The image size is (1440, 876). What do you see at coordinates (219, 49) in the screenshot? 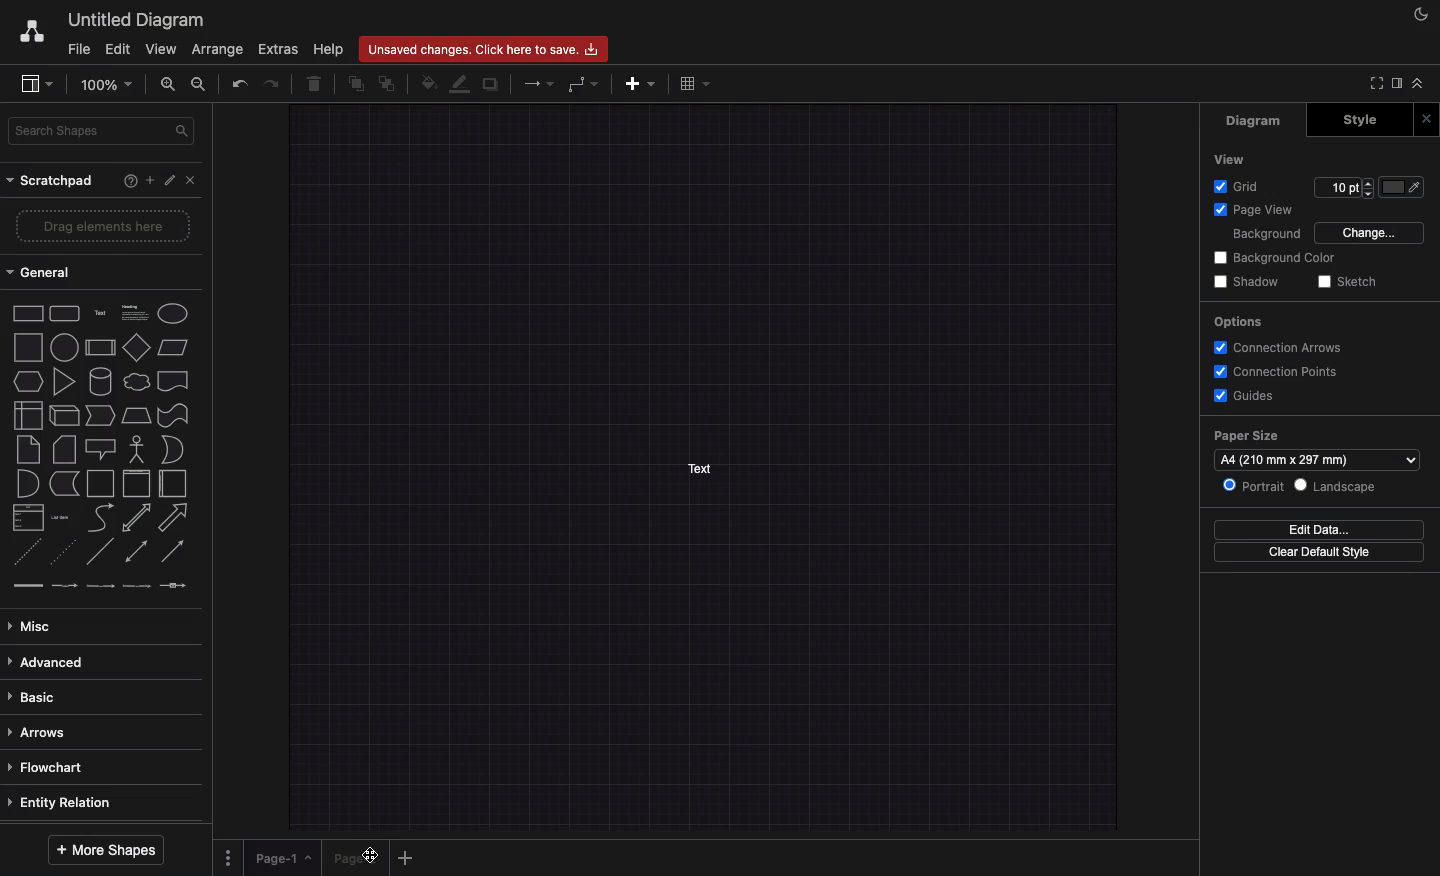
I see `Arrange` at bounding box center [219, 49].